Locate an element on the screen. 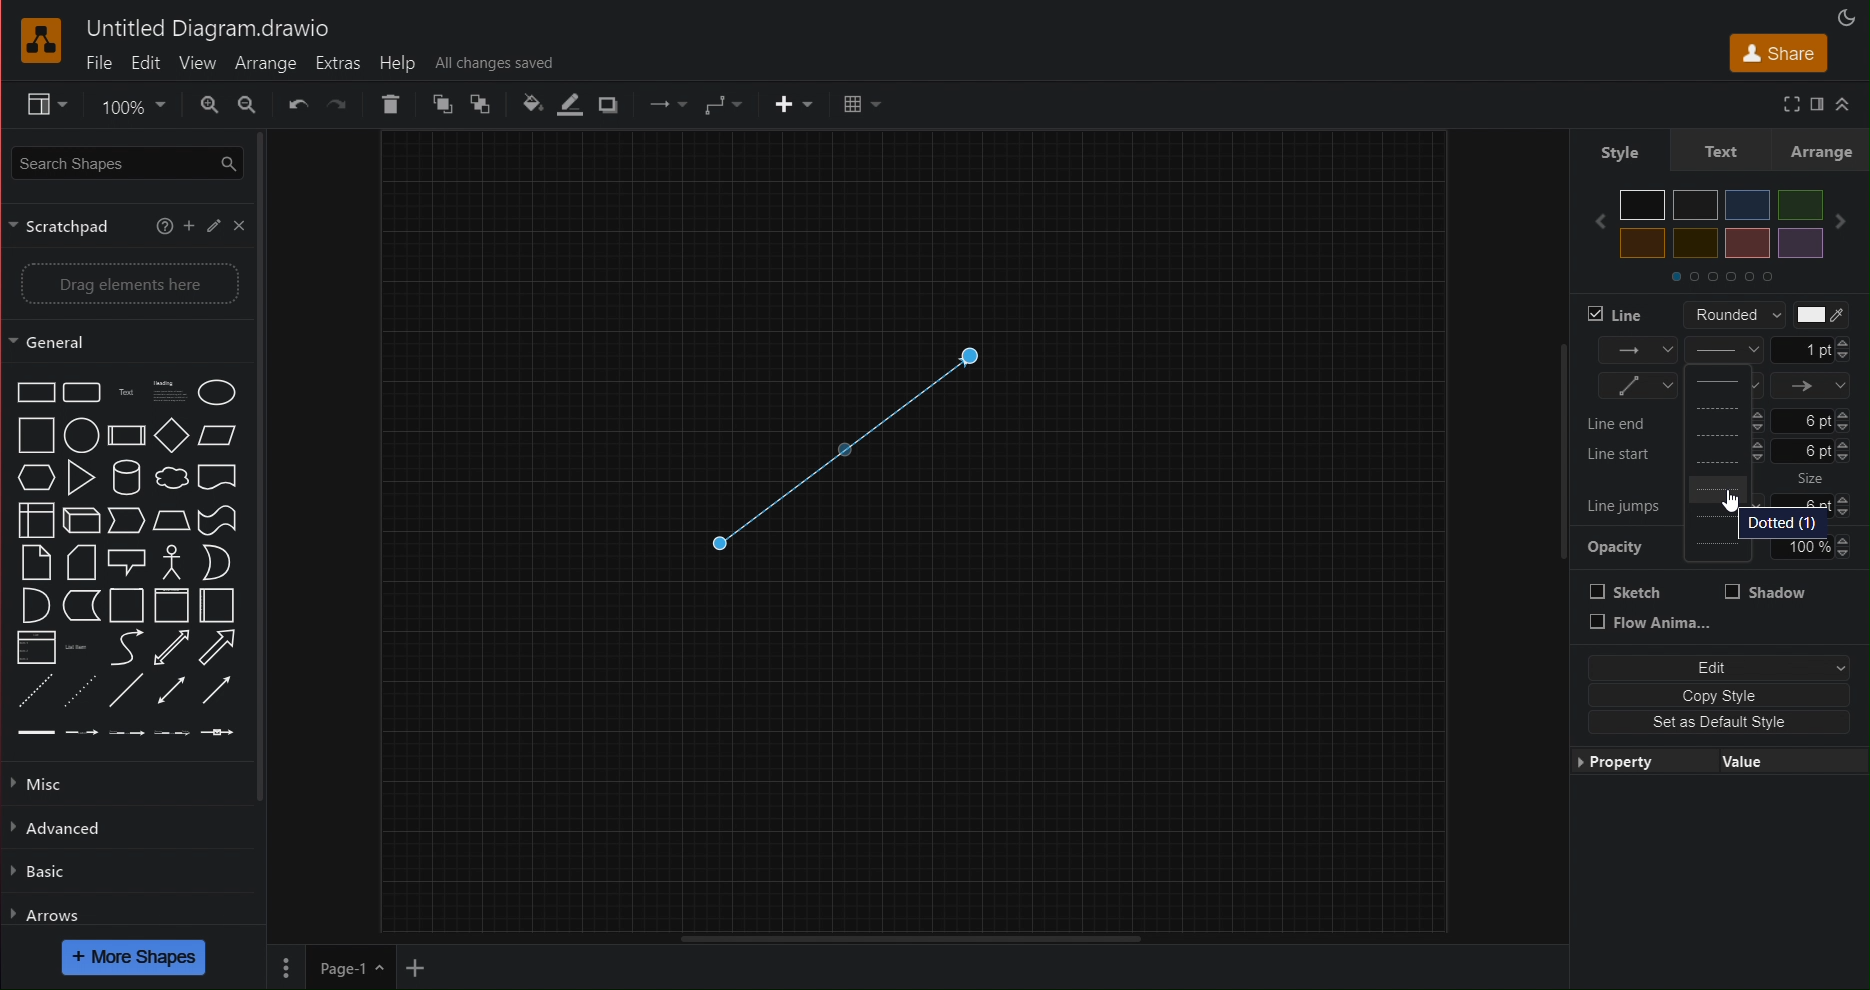 This screenshot has width=1870, height=990. Edit is located at coordinates (146, 63).